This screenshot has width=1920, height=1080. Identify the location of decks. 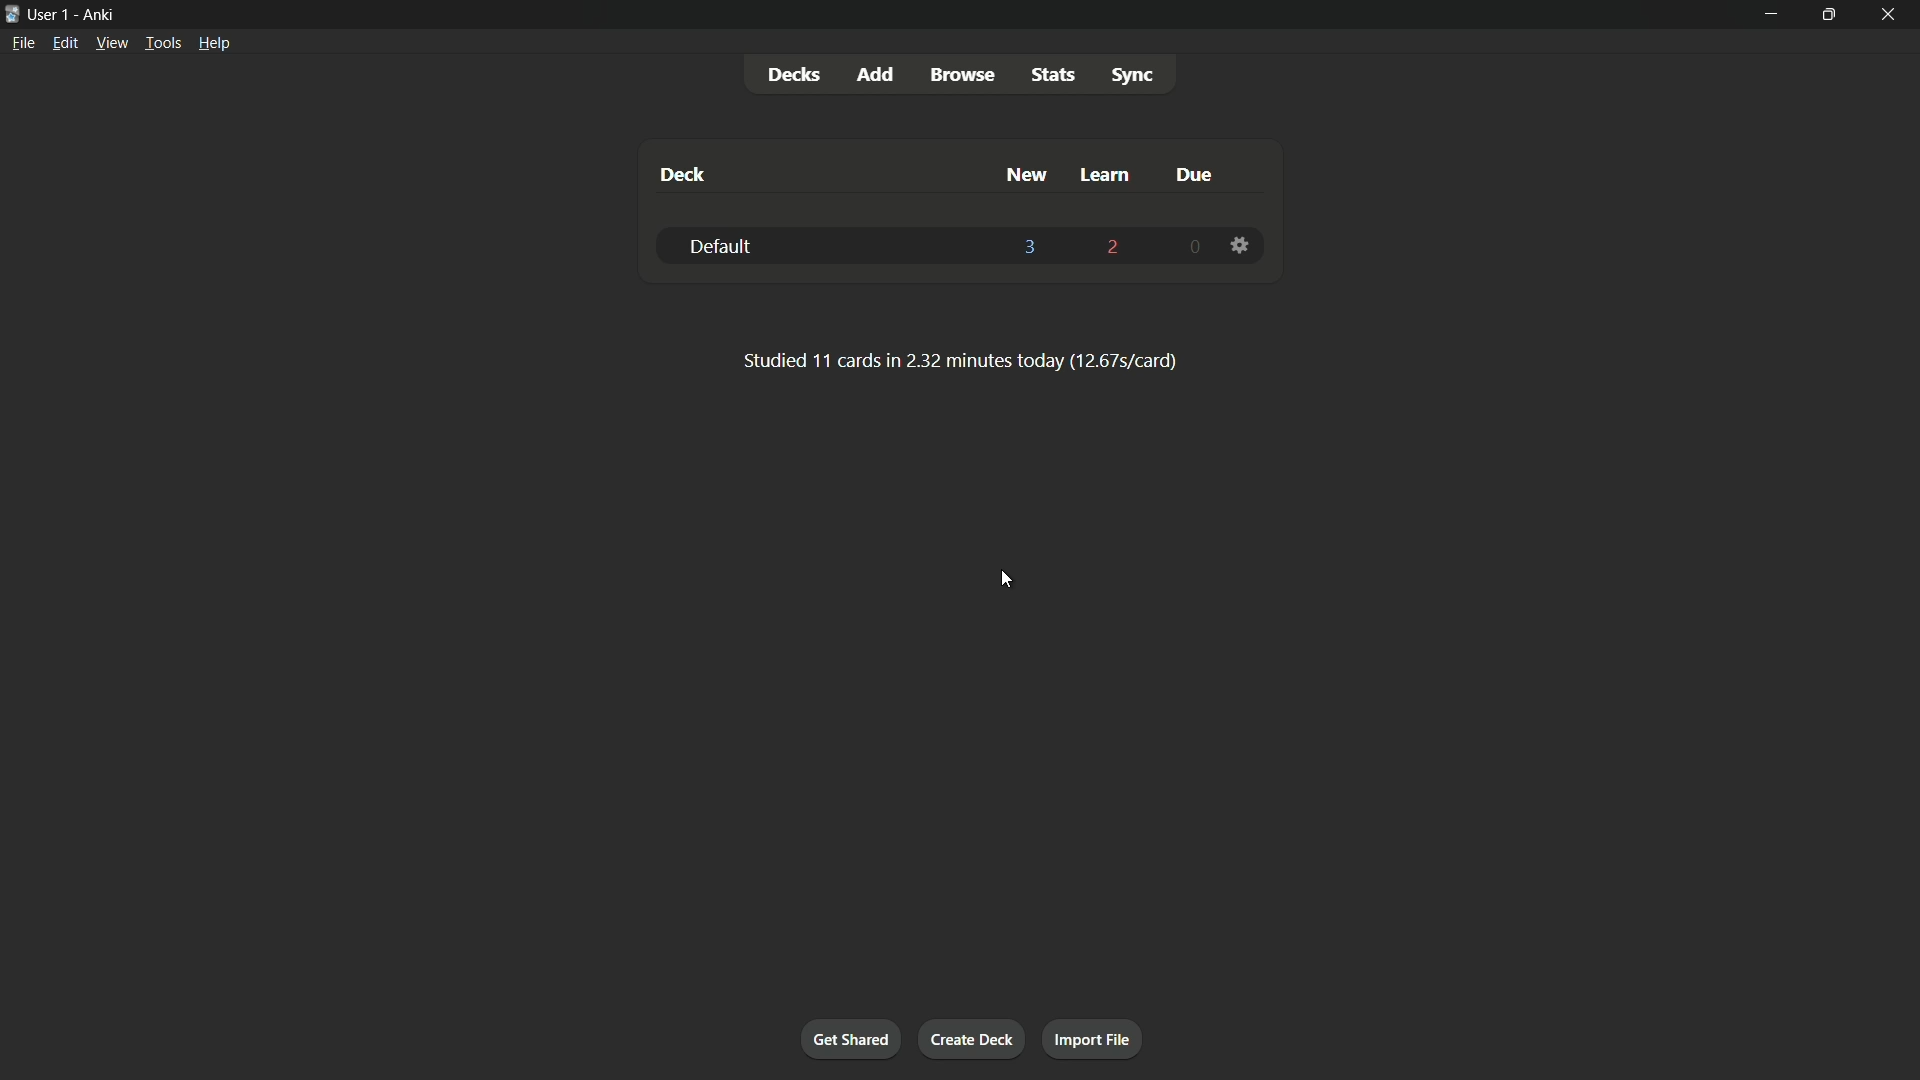
(793, 75).